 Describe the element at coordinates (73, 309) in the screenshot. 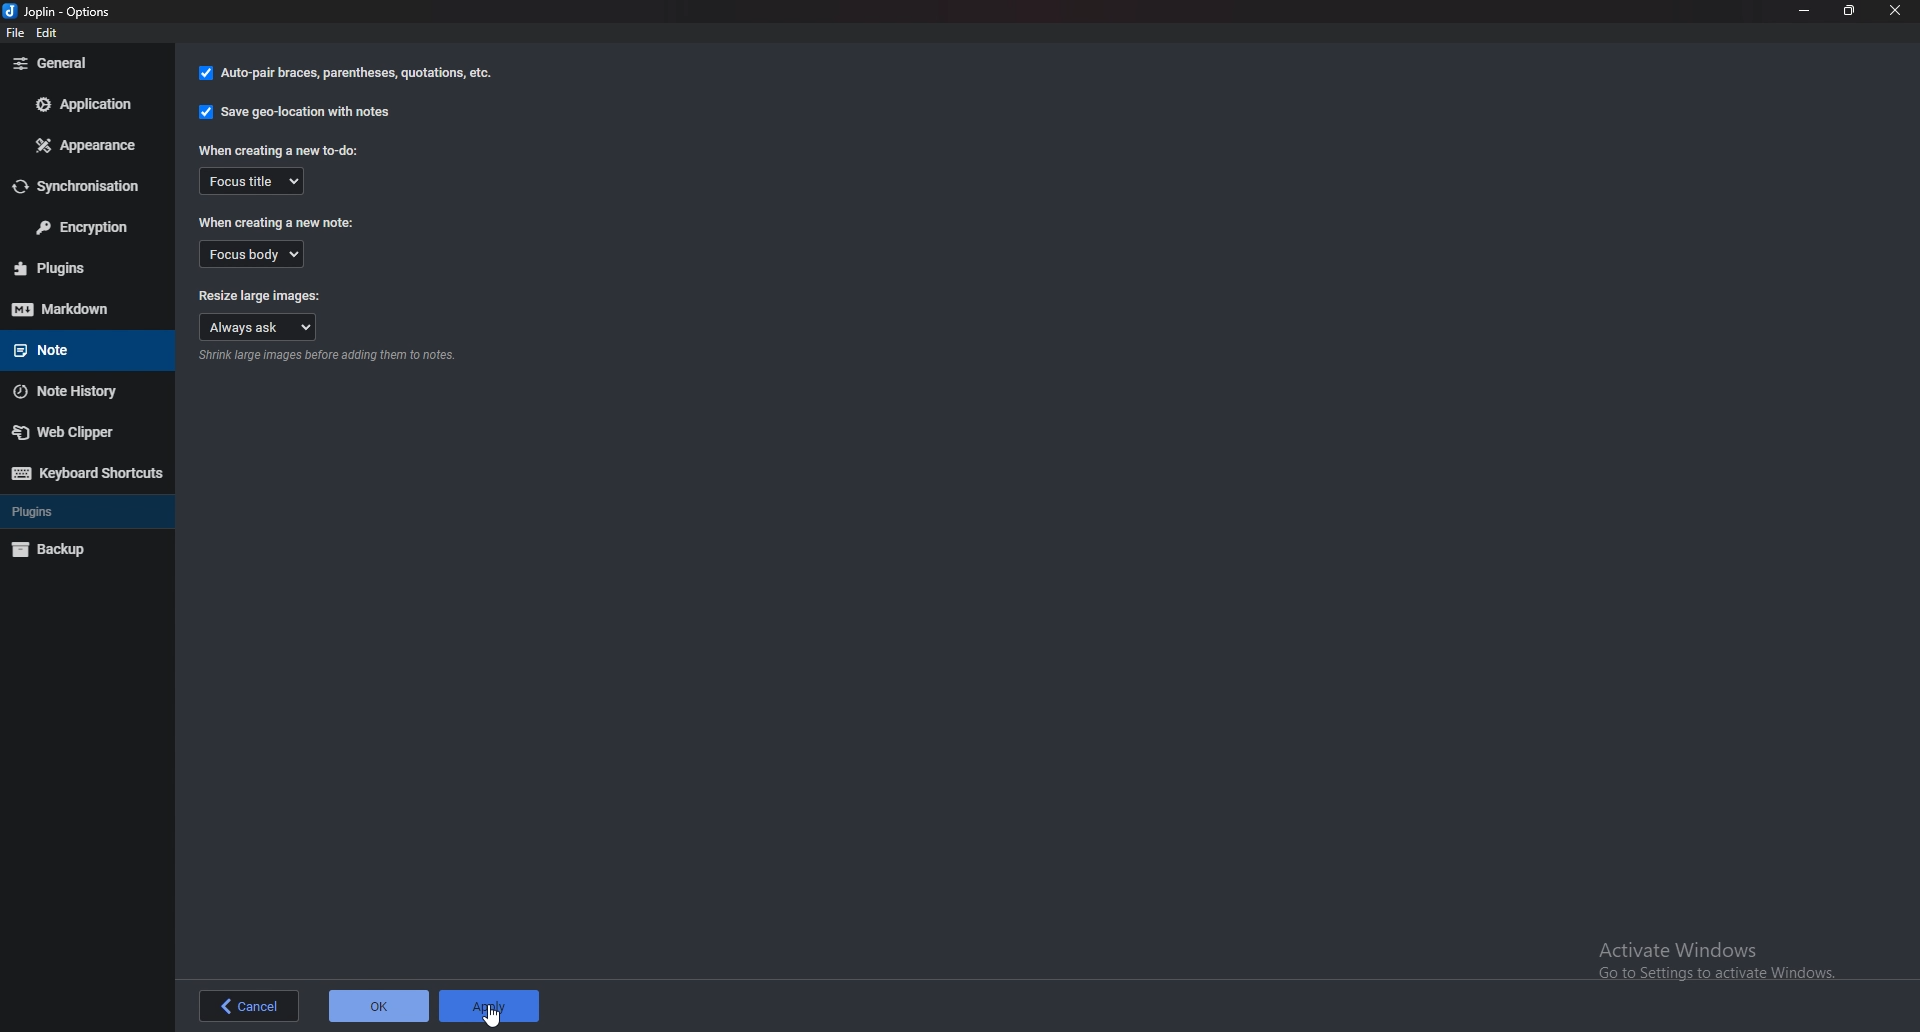

I see `mark down` at that location.